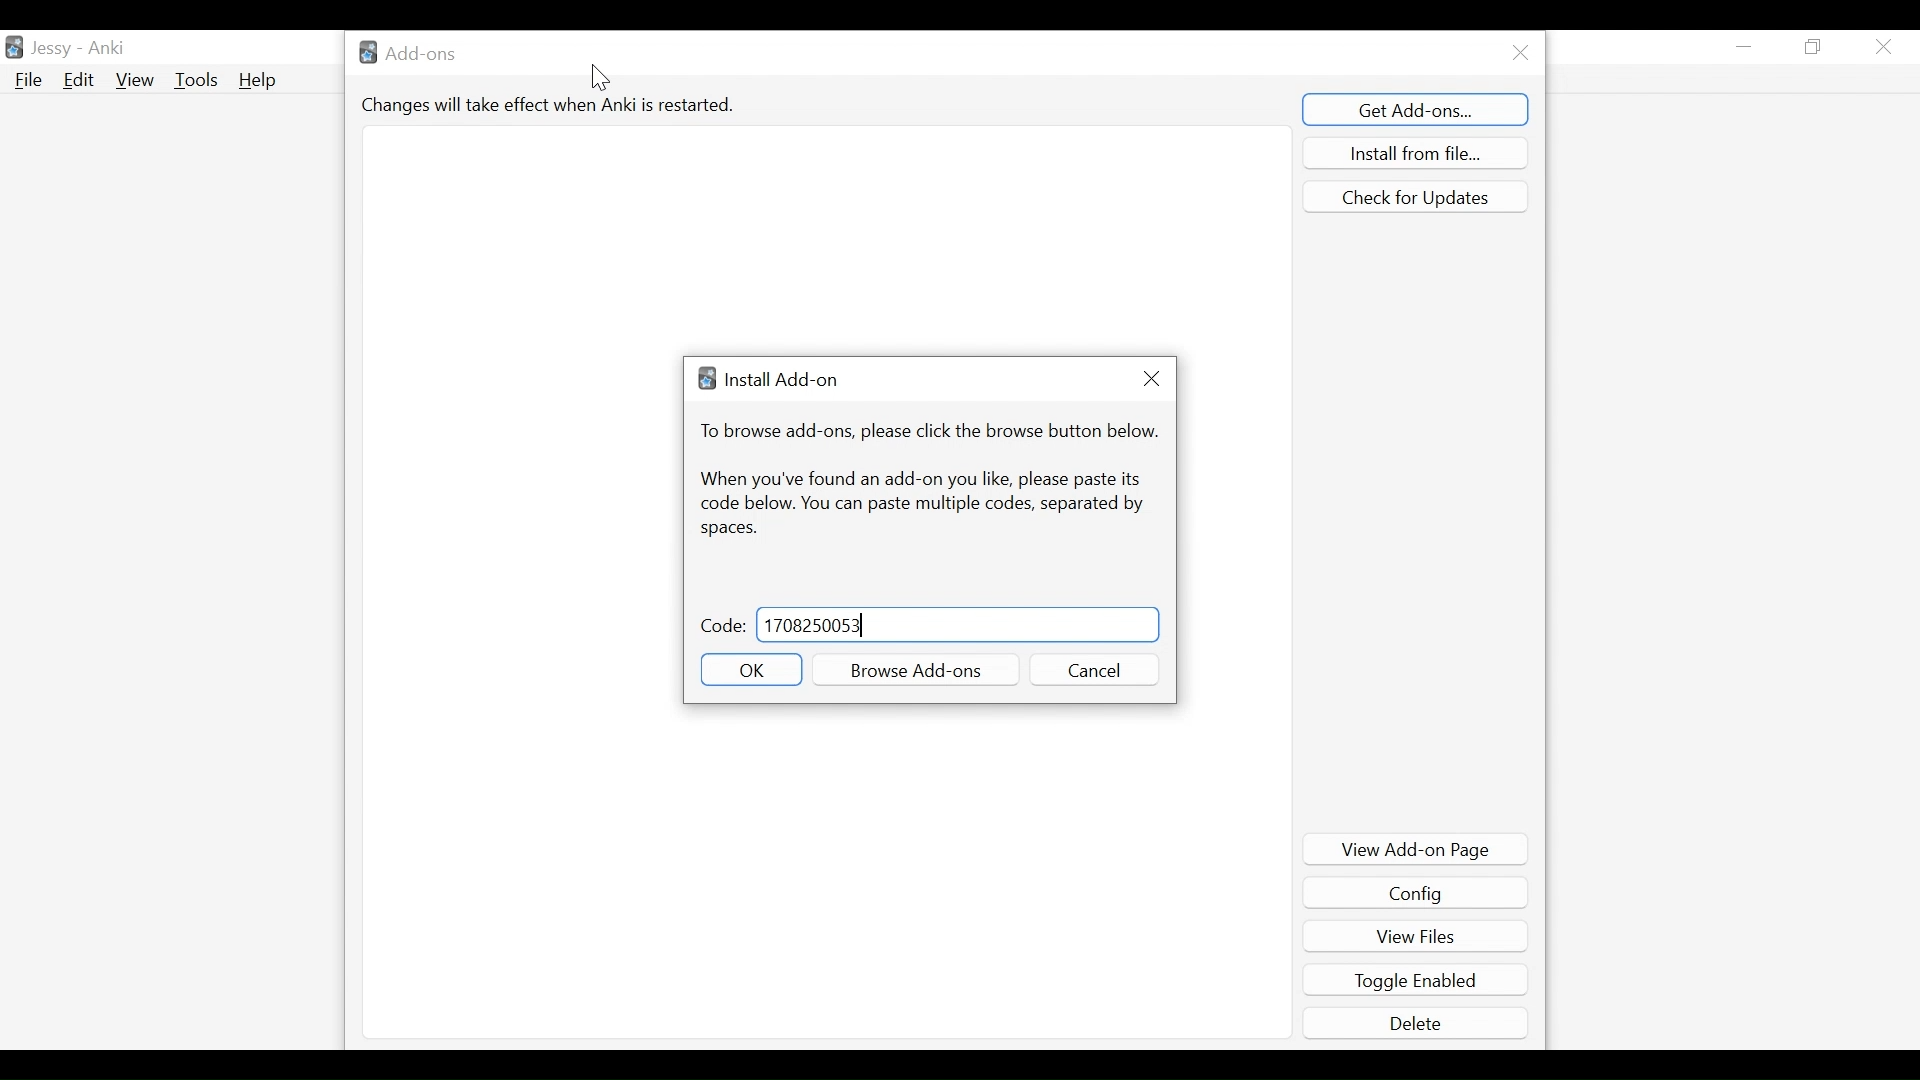 This screenshot has width=1920, height=1080. I want to click on Get Add-ons, so click(1418, 108).